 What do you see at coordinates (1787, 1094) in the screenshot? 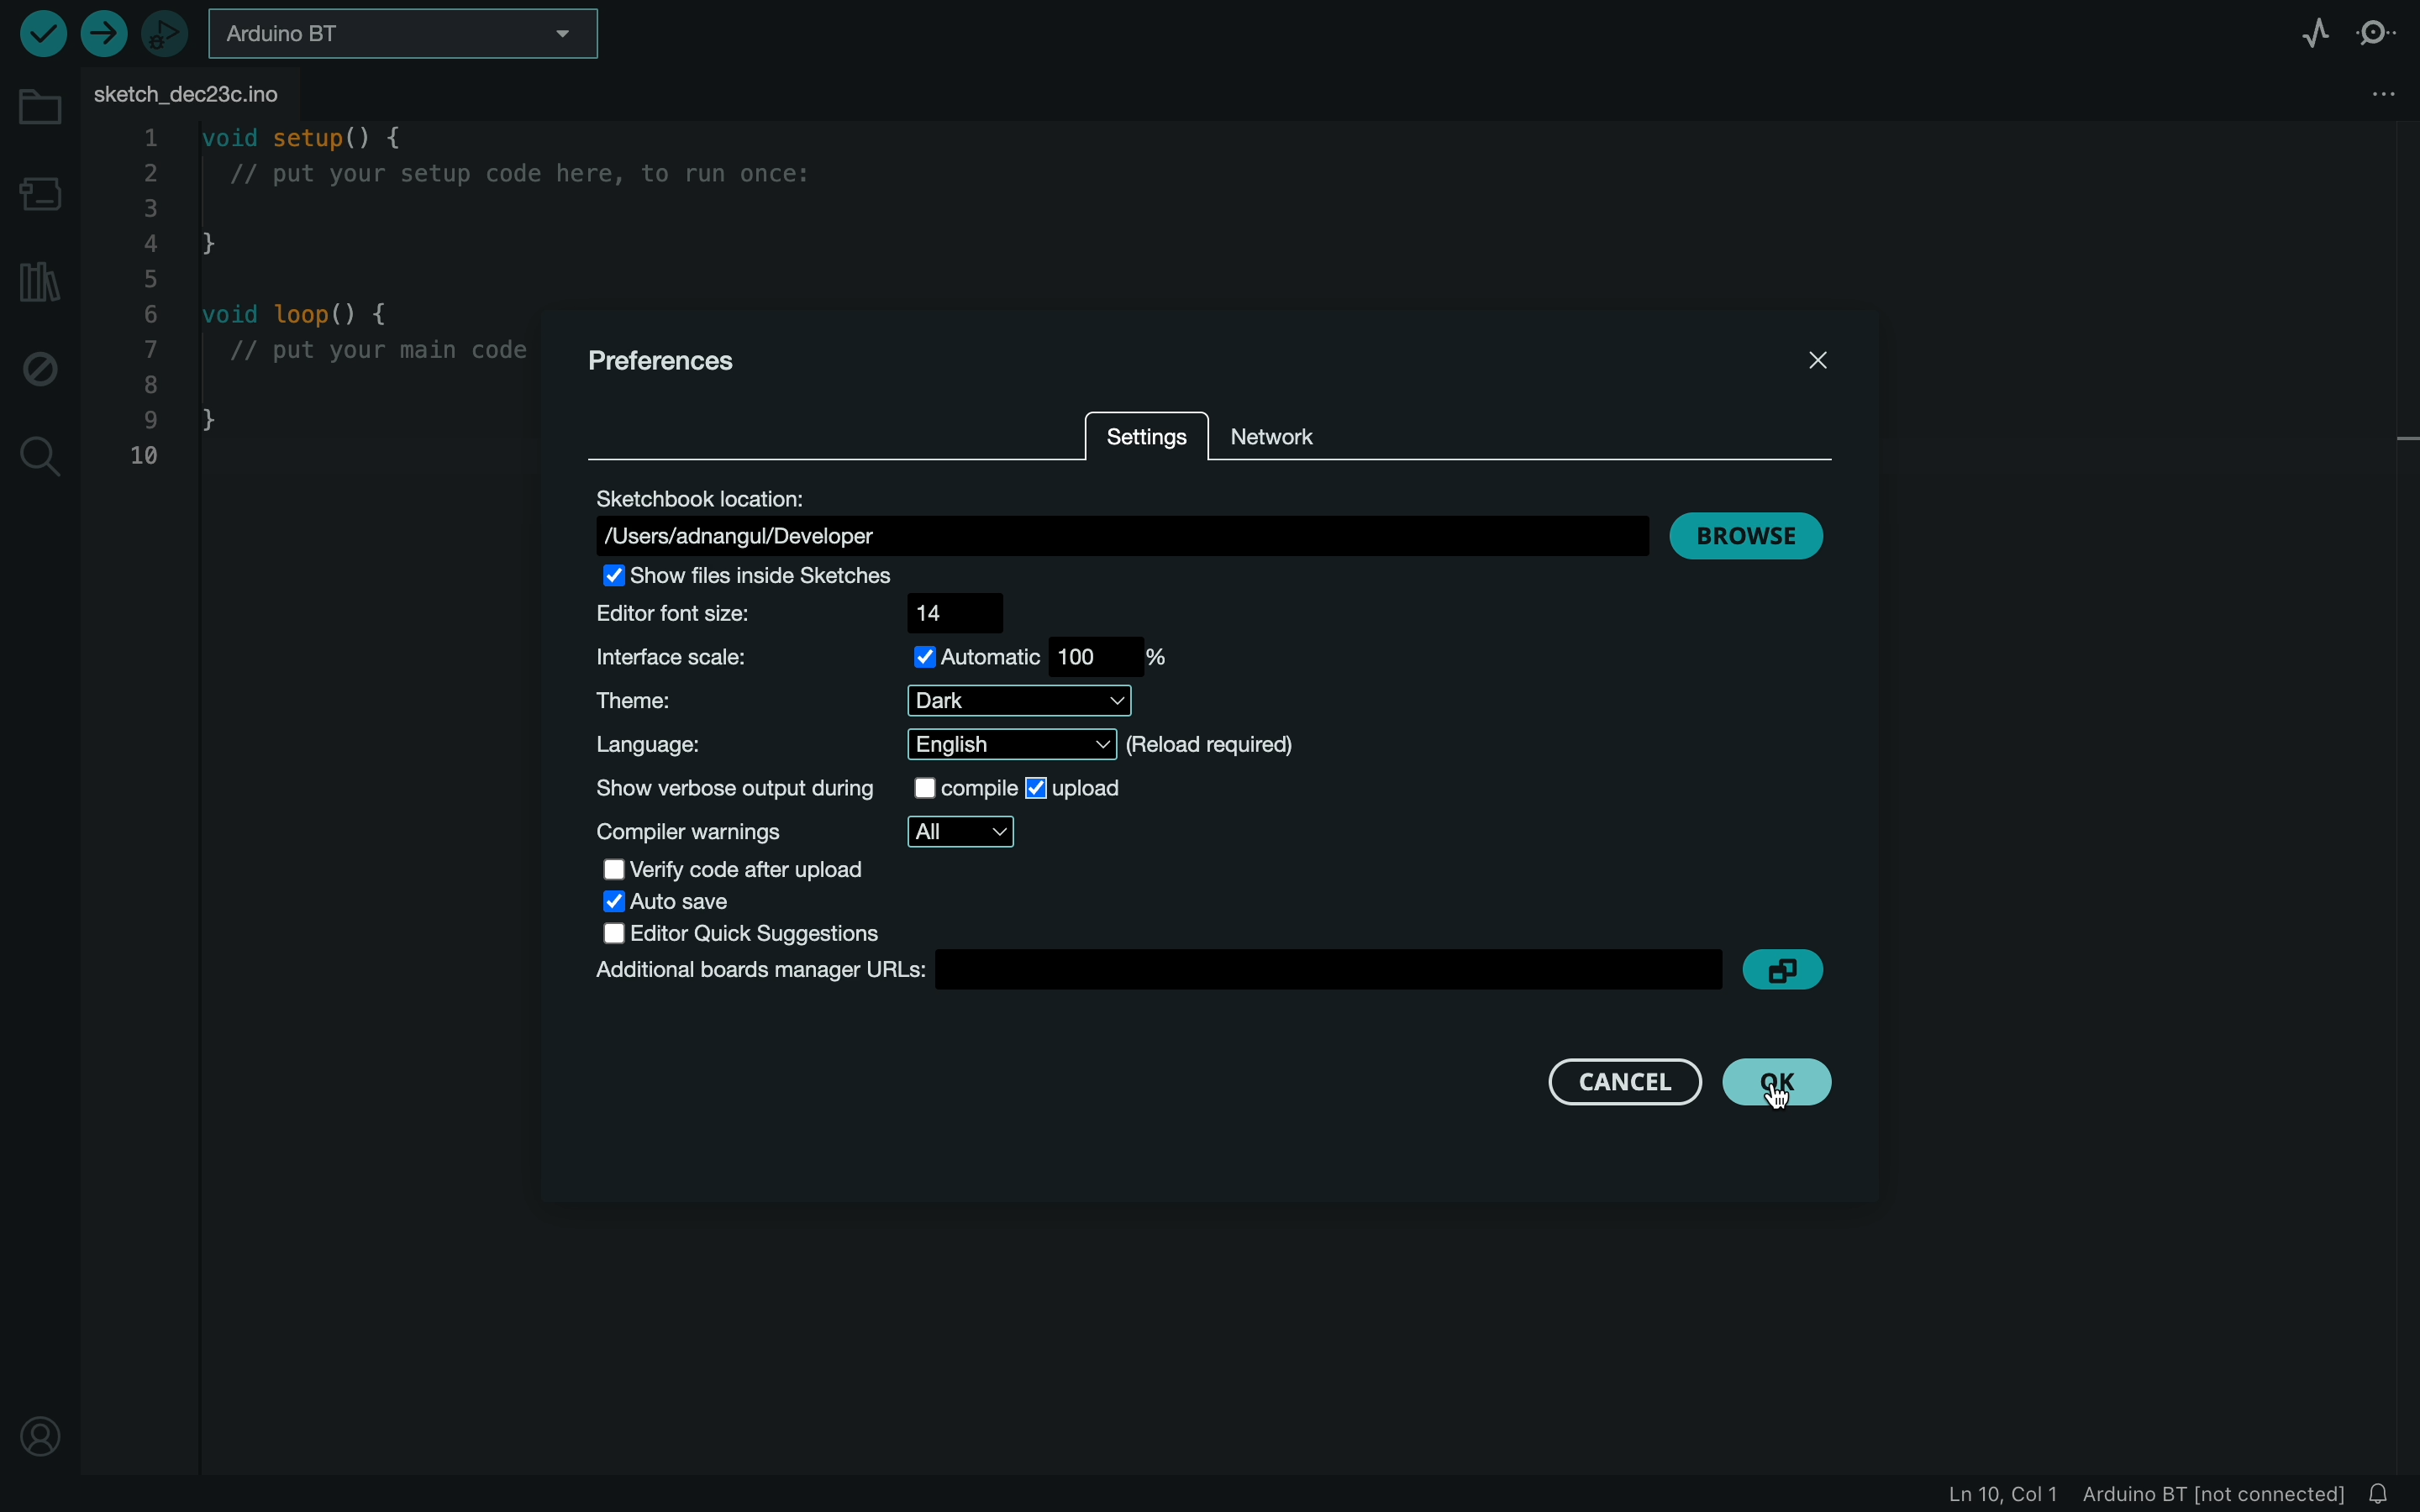
I see `cursor` at bounding box center [1787, 1094].